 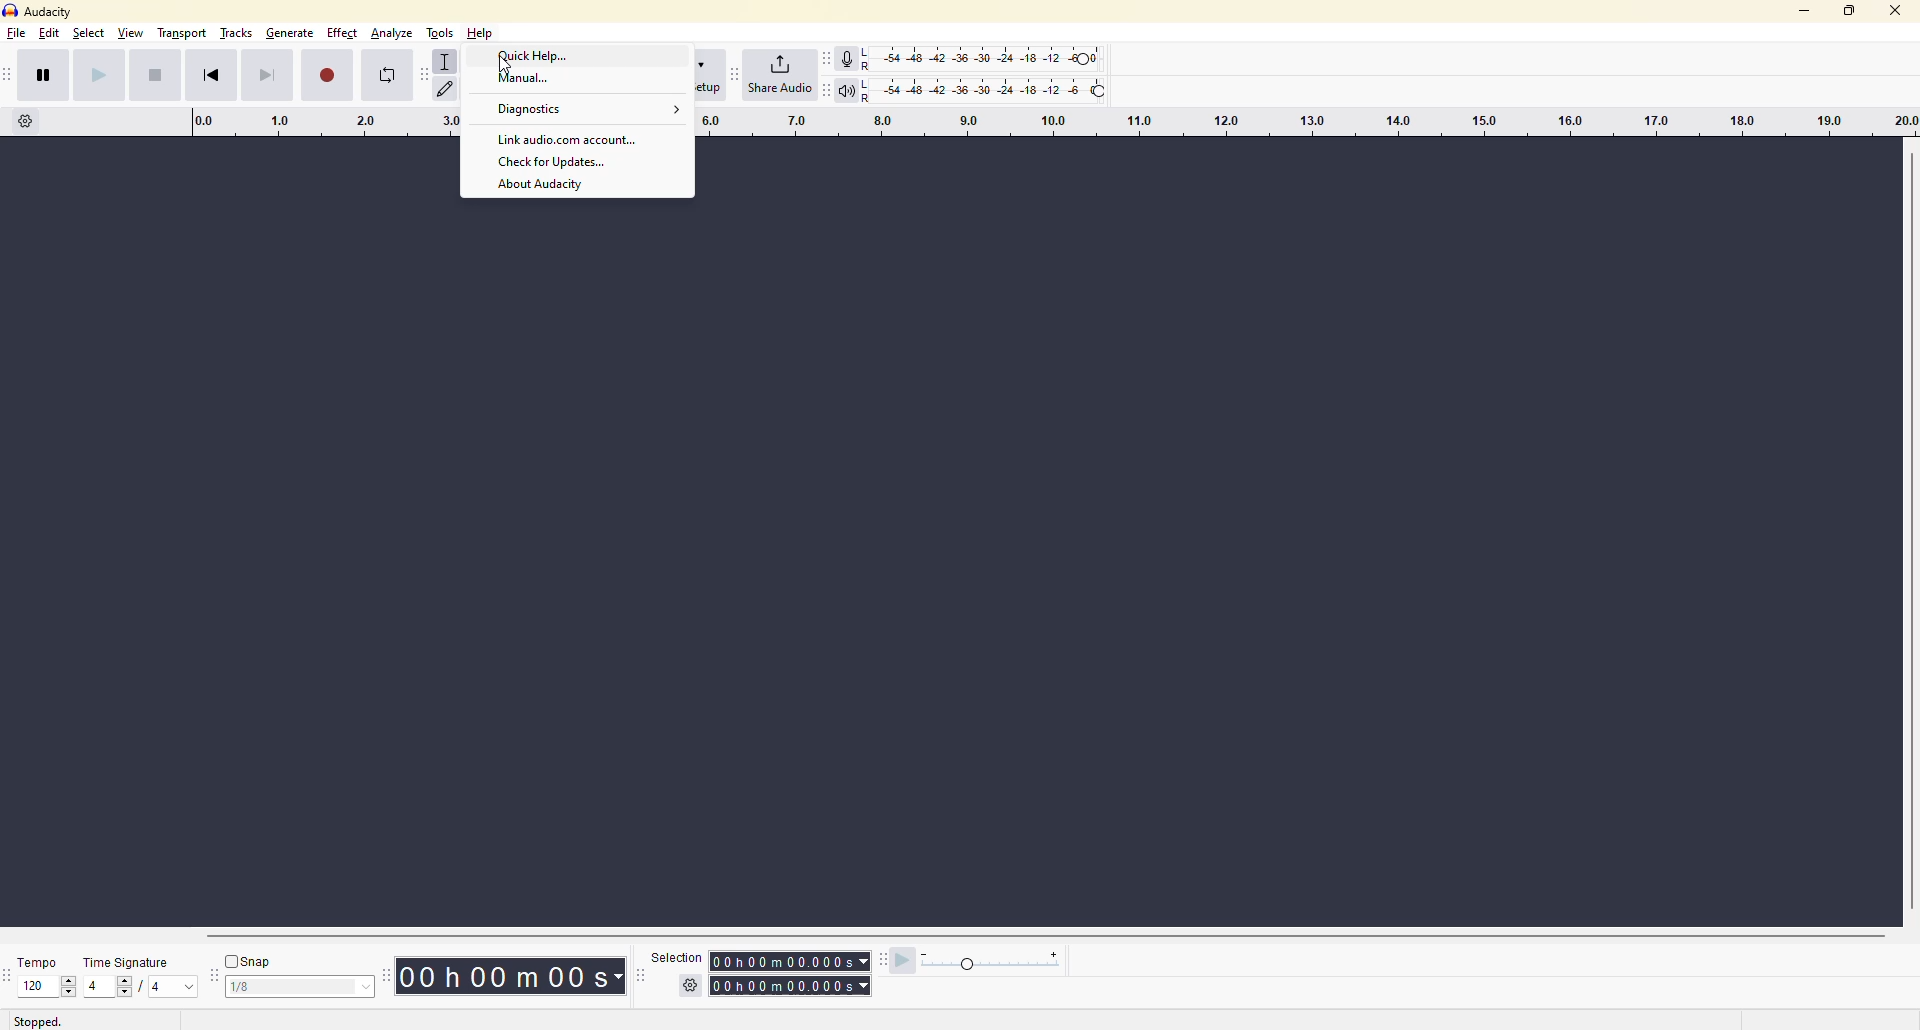 I want to click on snap, so click(x=243, y=959).